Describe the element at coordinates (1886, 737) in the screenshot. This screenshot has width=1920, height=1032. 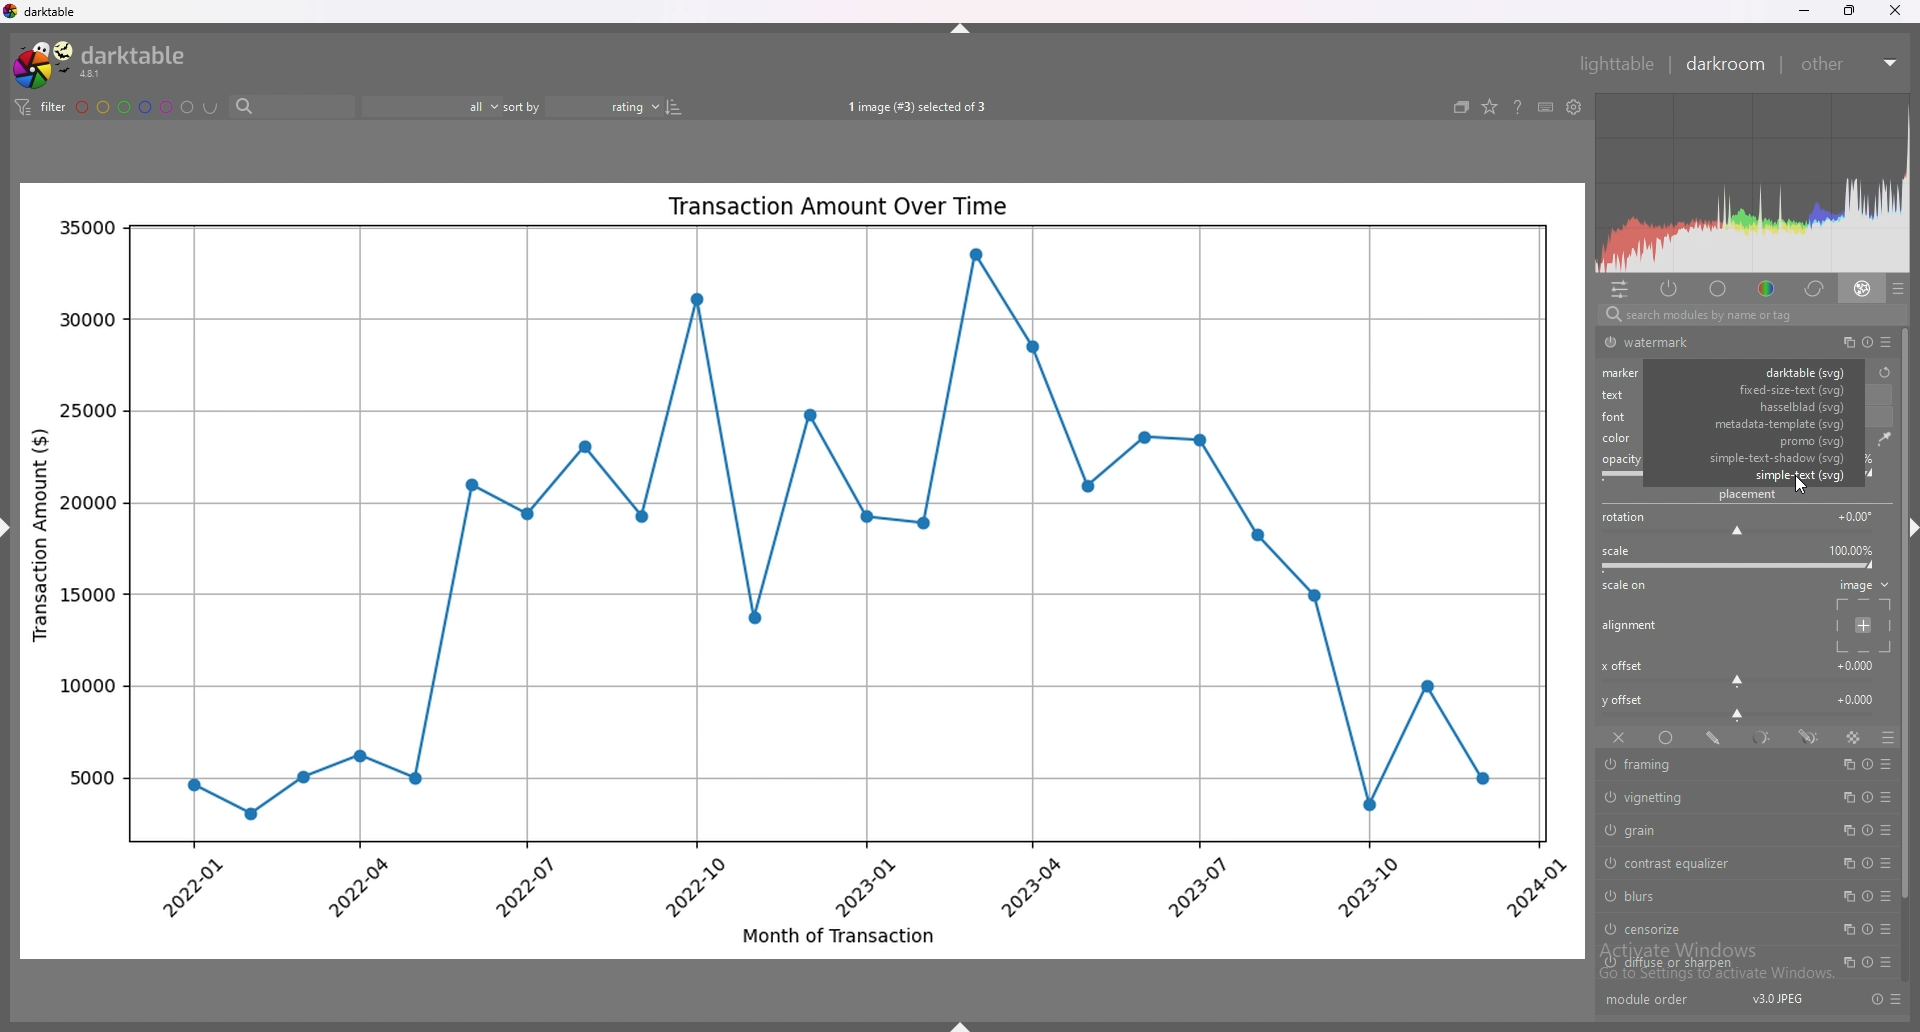
I see `blending options` at that location.